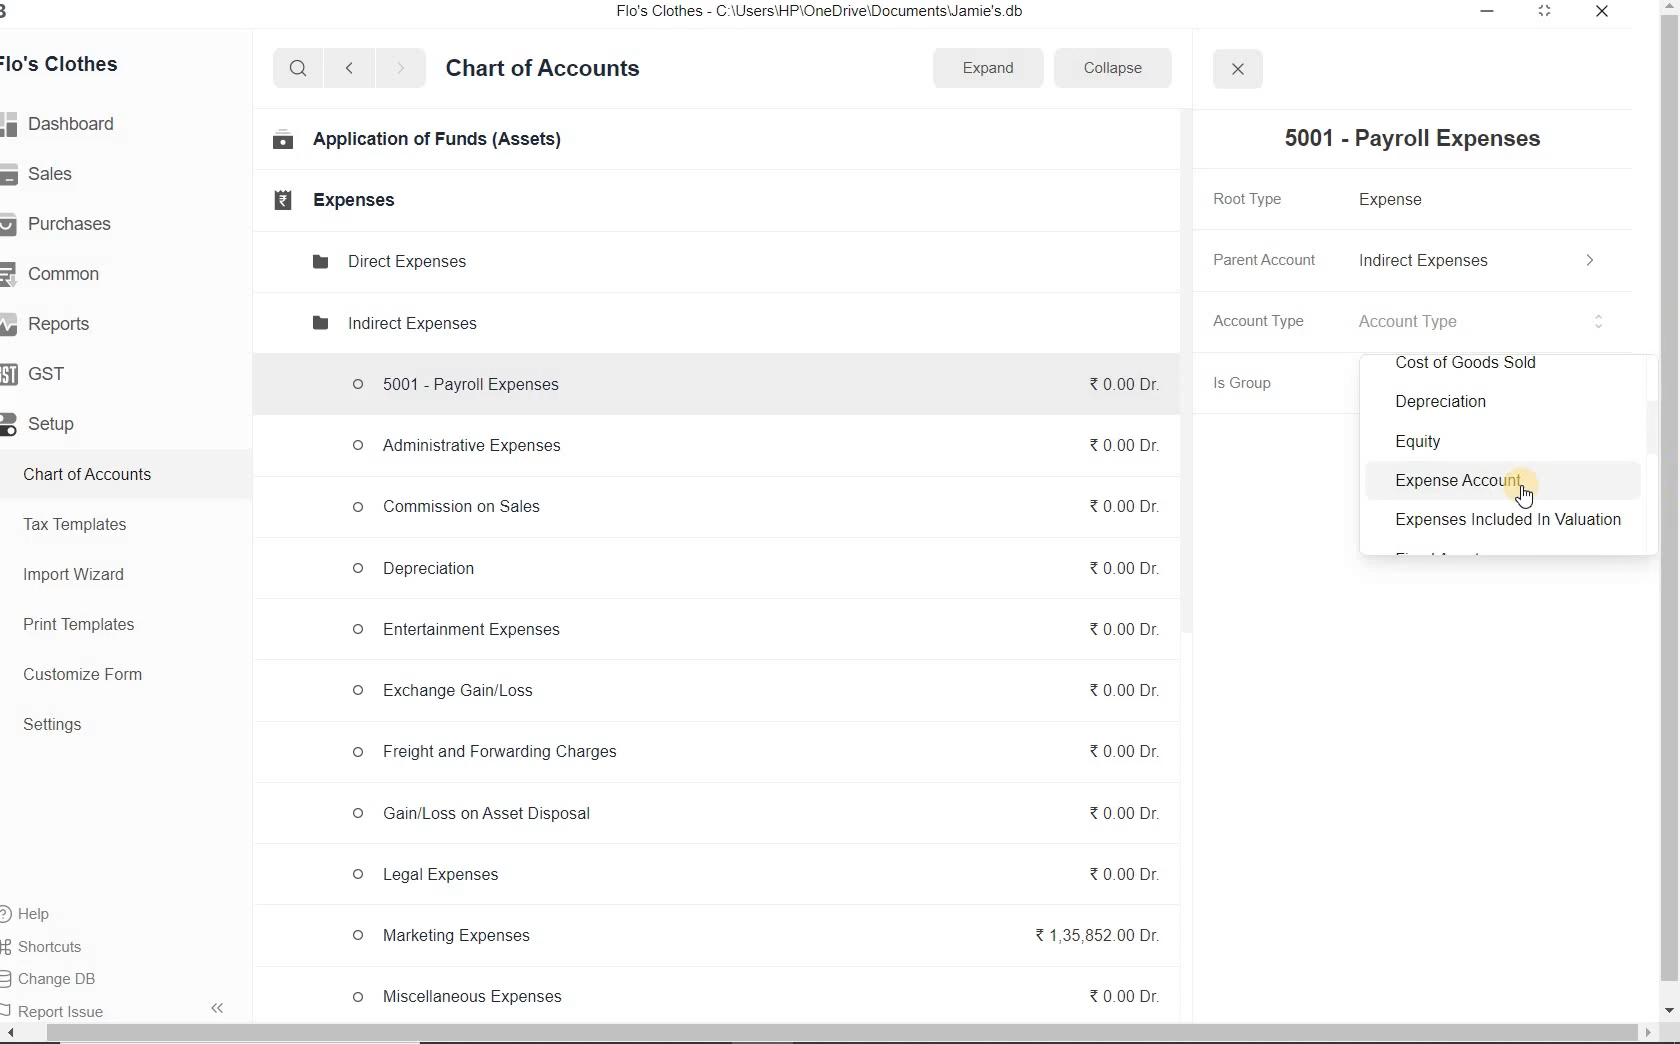 The height and width of the screenshot is (1044, 1680). Describe the element at coordinates (819, 1033) in the screenshot. I see `horizontal scrollbar` at that location.